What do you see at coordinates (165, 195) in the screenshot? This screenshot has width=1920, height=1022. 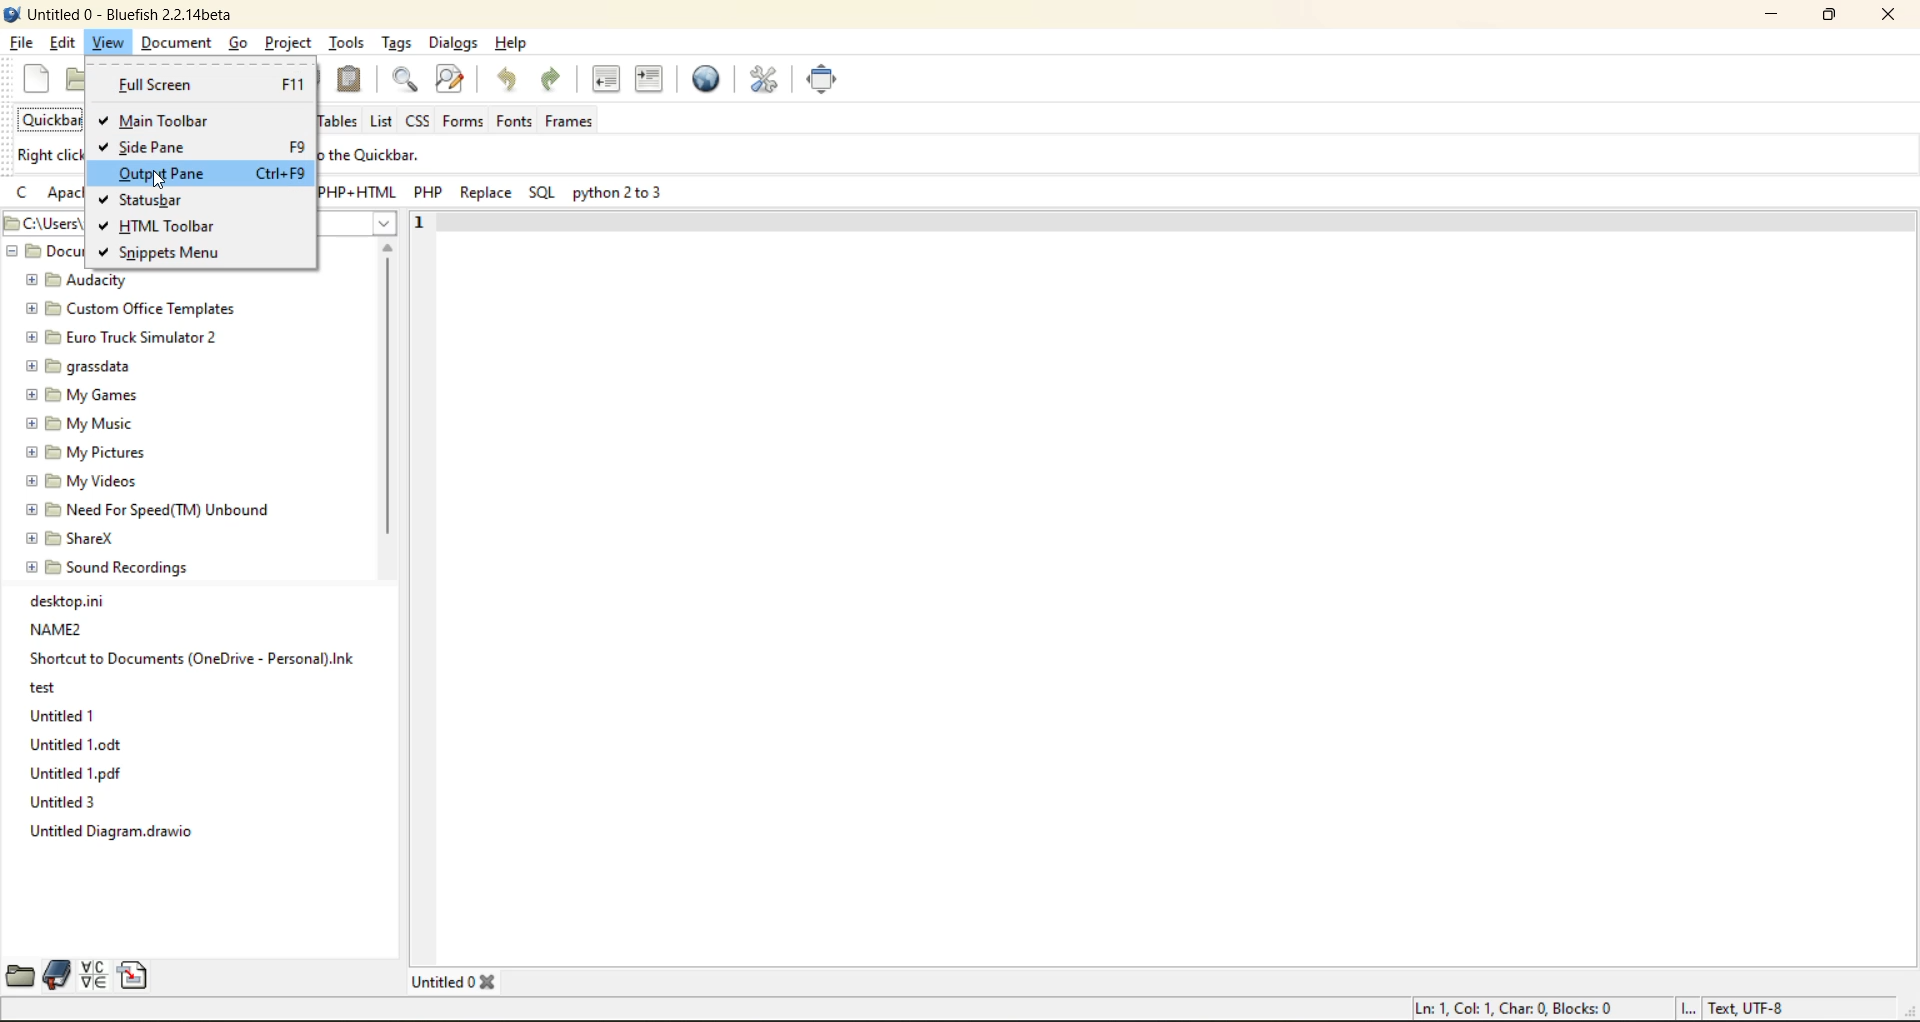 I see `statusbar` at bounding box center [165, 195].